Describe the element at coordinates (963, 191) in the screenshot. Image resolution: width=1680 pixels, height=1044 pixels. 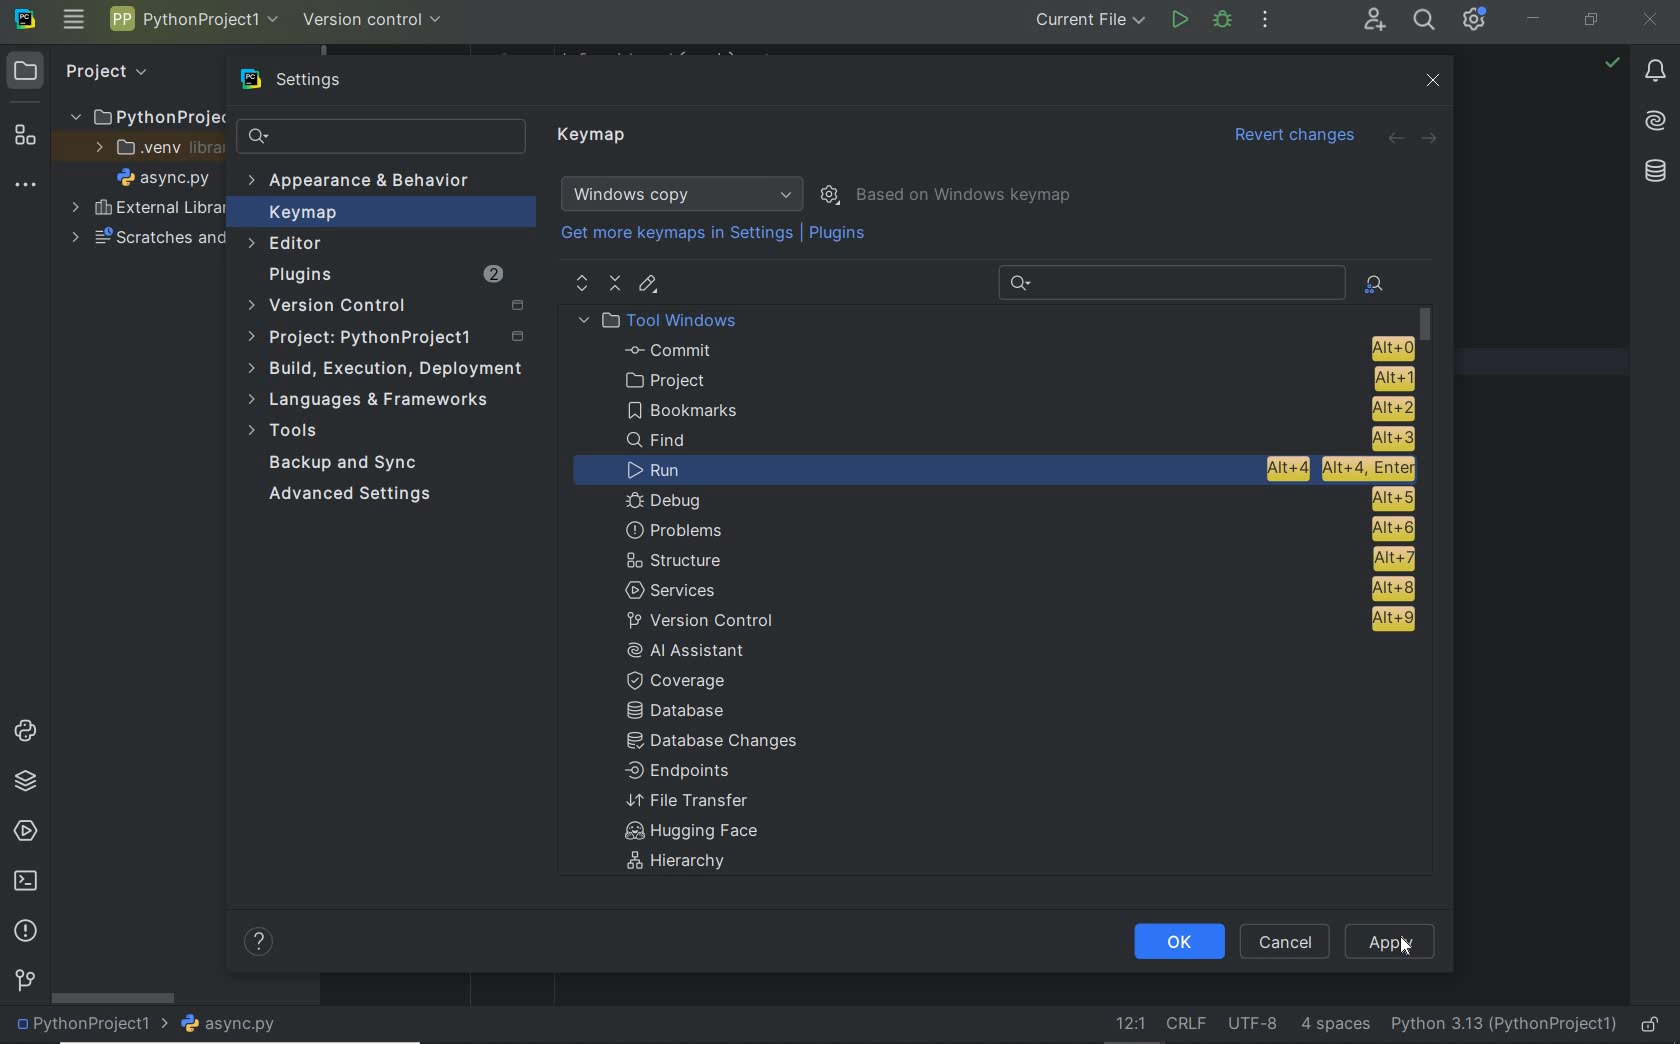
I see `Based on Windows keymap` at that location.